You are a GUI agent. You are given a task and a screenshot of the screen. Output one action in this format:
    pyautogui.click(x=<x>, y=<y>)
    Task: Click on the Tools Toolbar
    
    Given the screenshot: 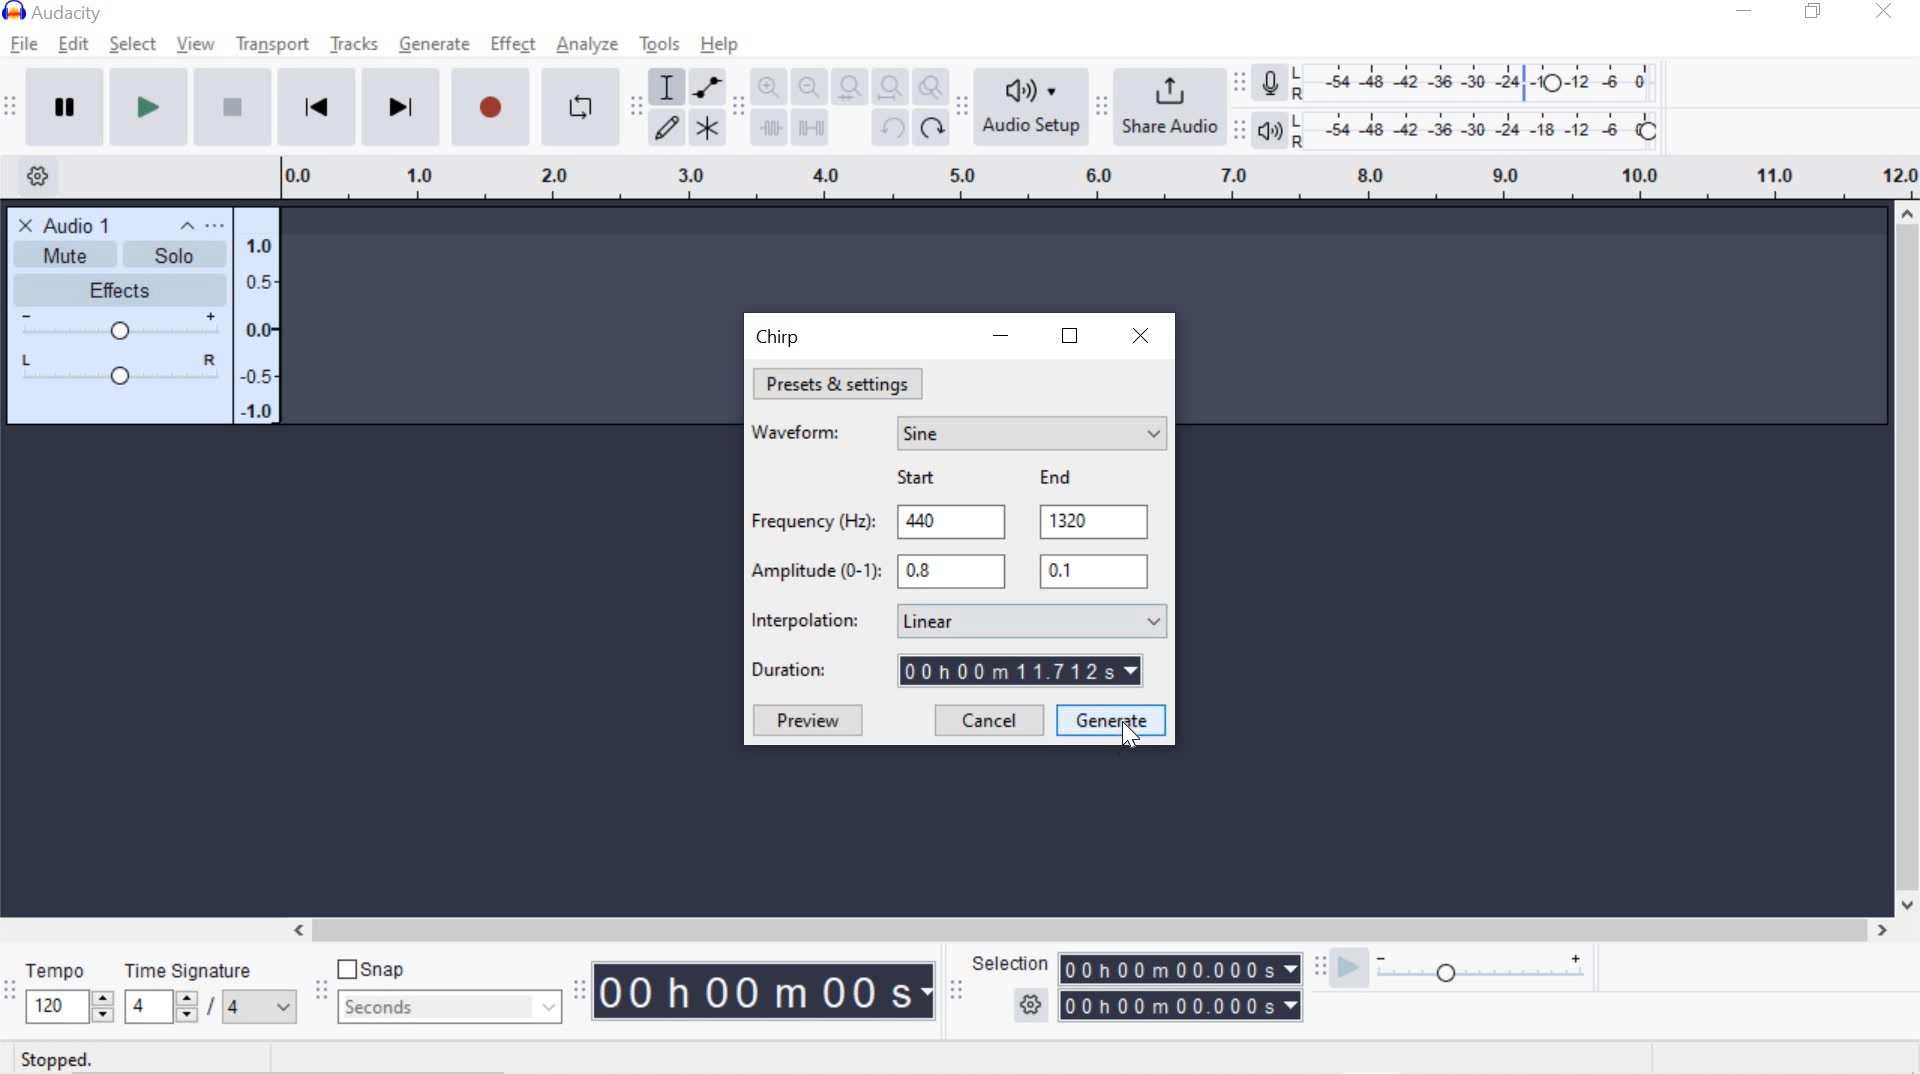 What is the action you would take?
    pyautogui.click(x=640, y=108)
    